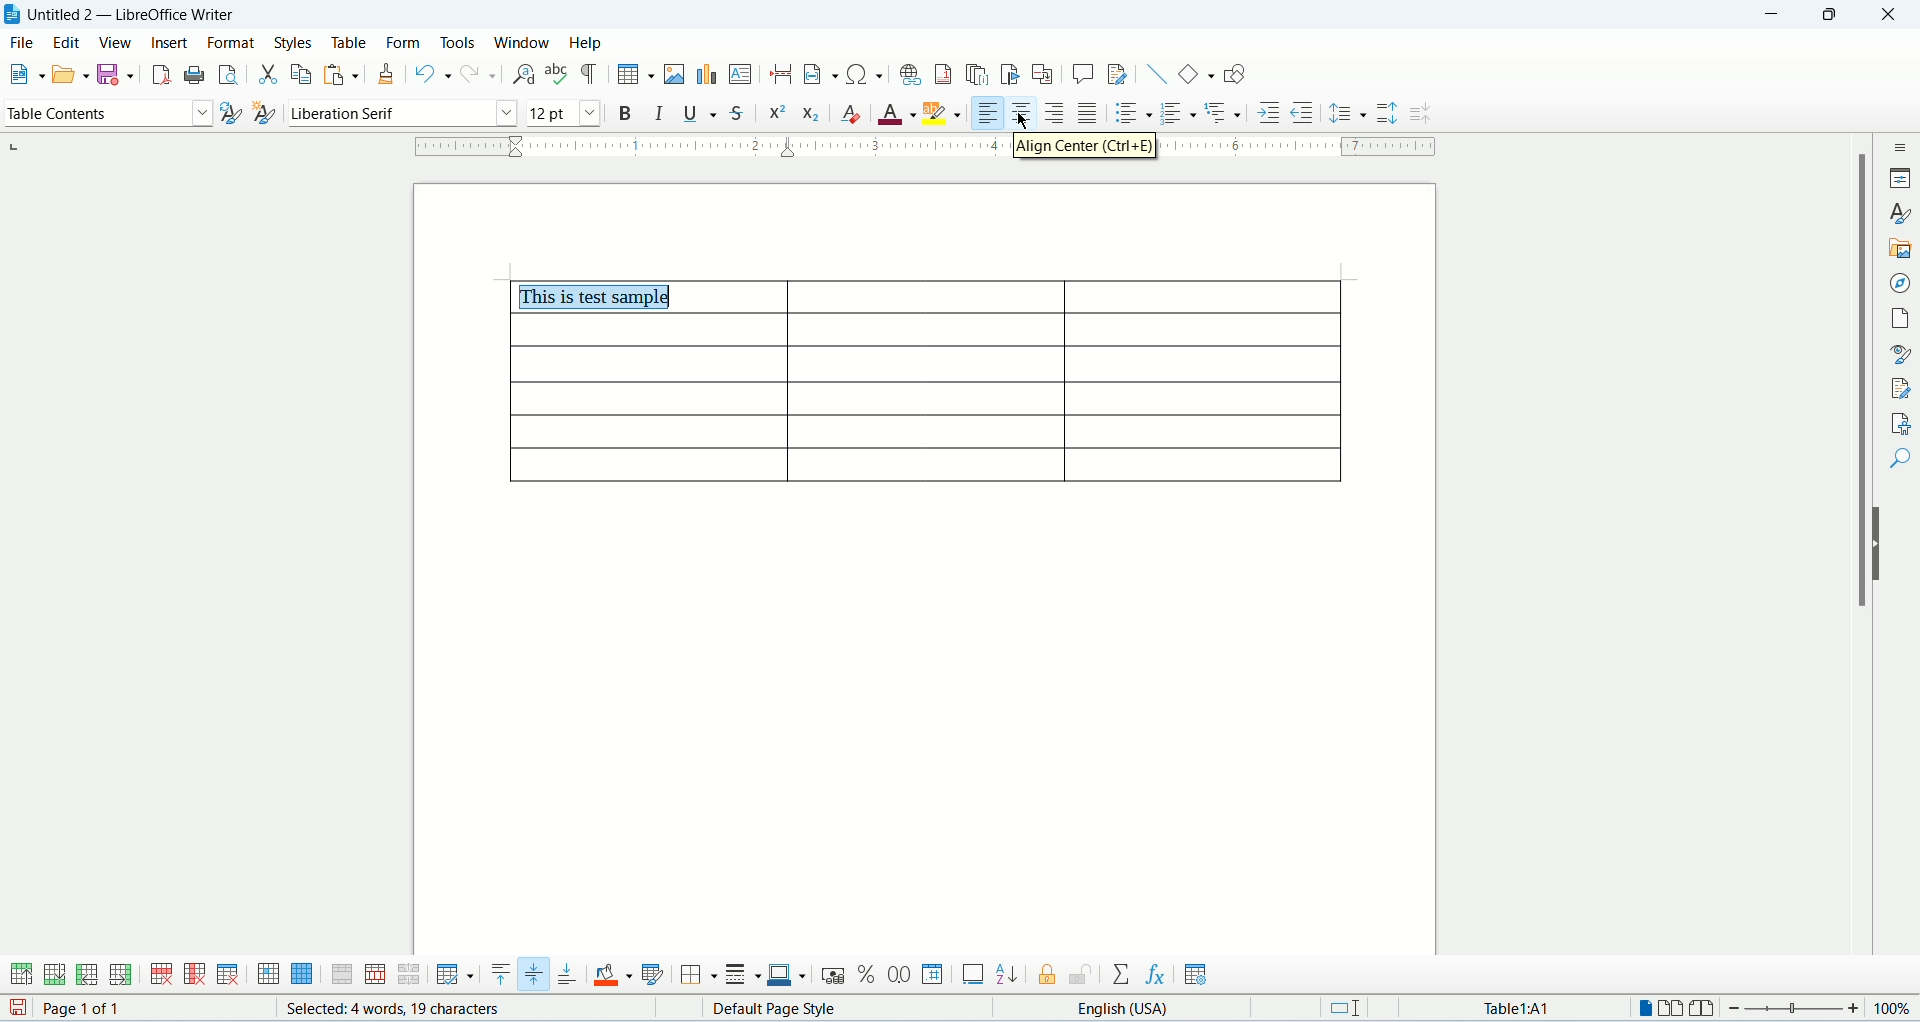 This screenshot has height=1022, width=1920. I want to click on insert text box, so click(741, 75).